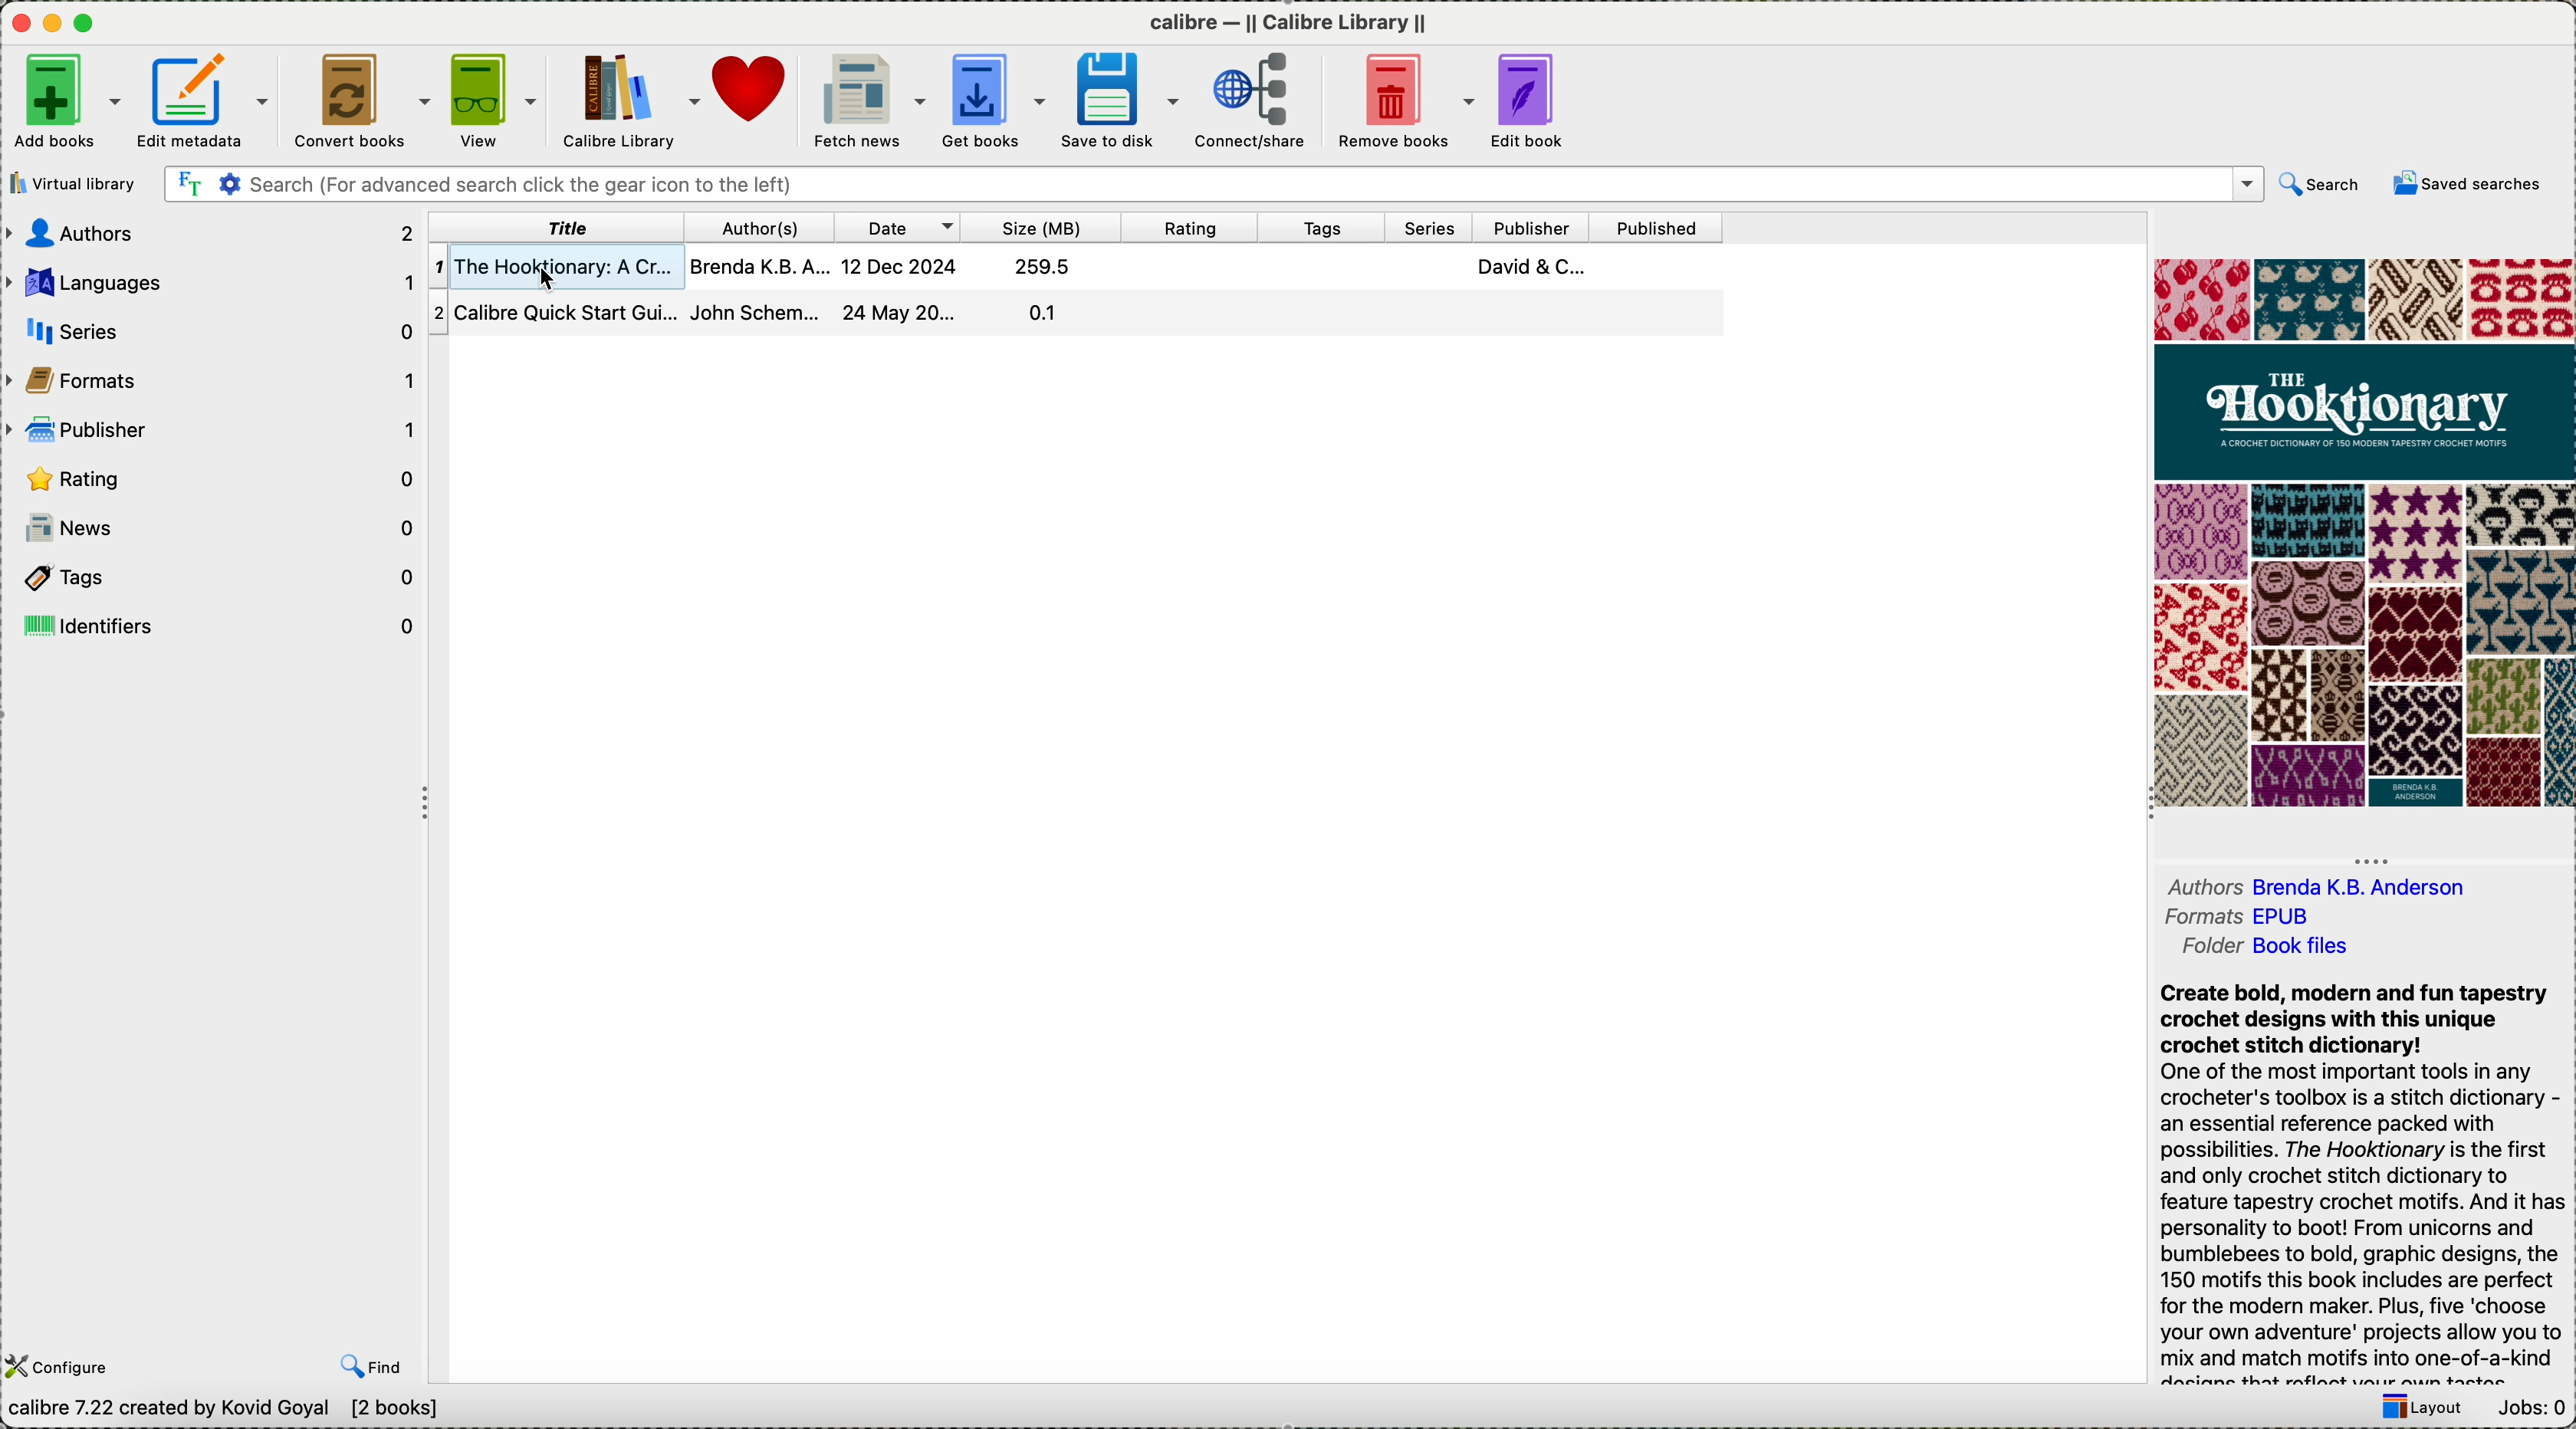  What do you see at coordinates (2243, 918) in the screenshot?
I see `formats` at bounding box center [2243, 918].